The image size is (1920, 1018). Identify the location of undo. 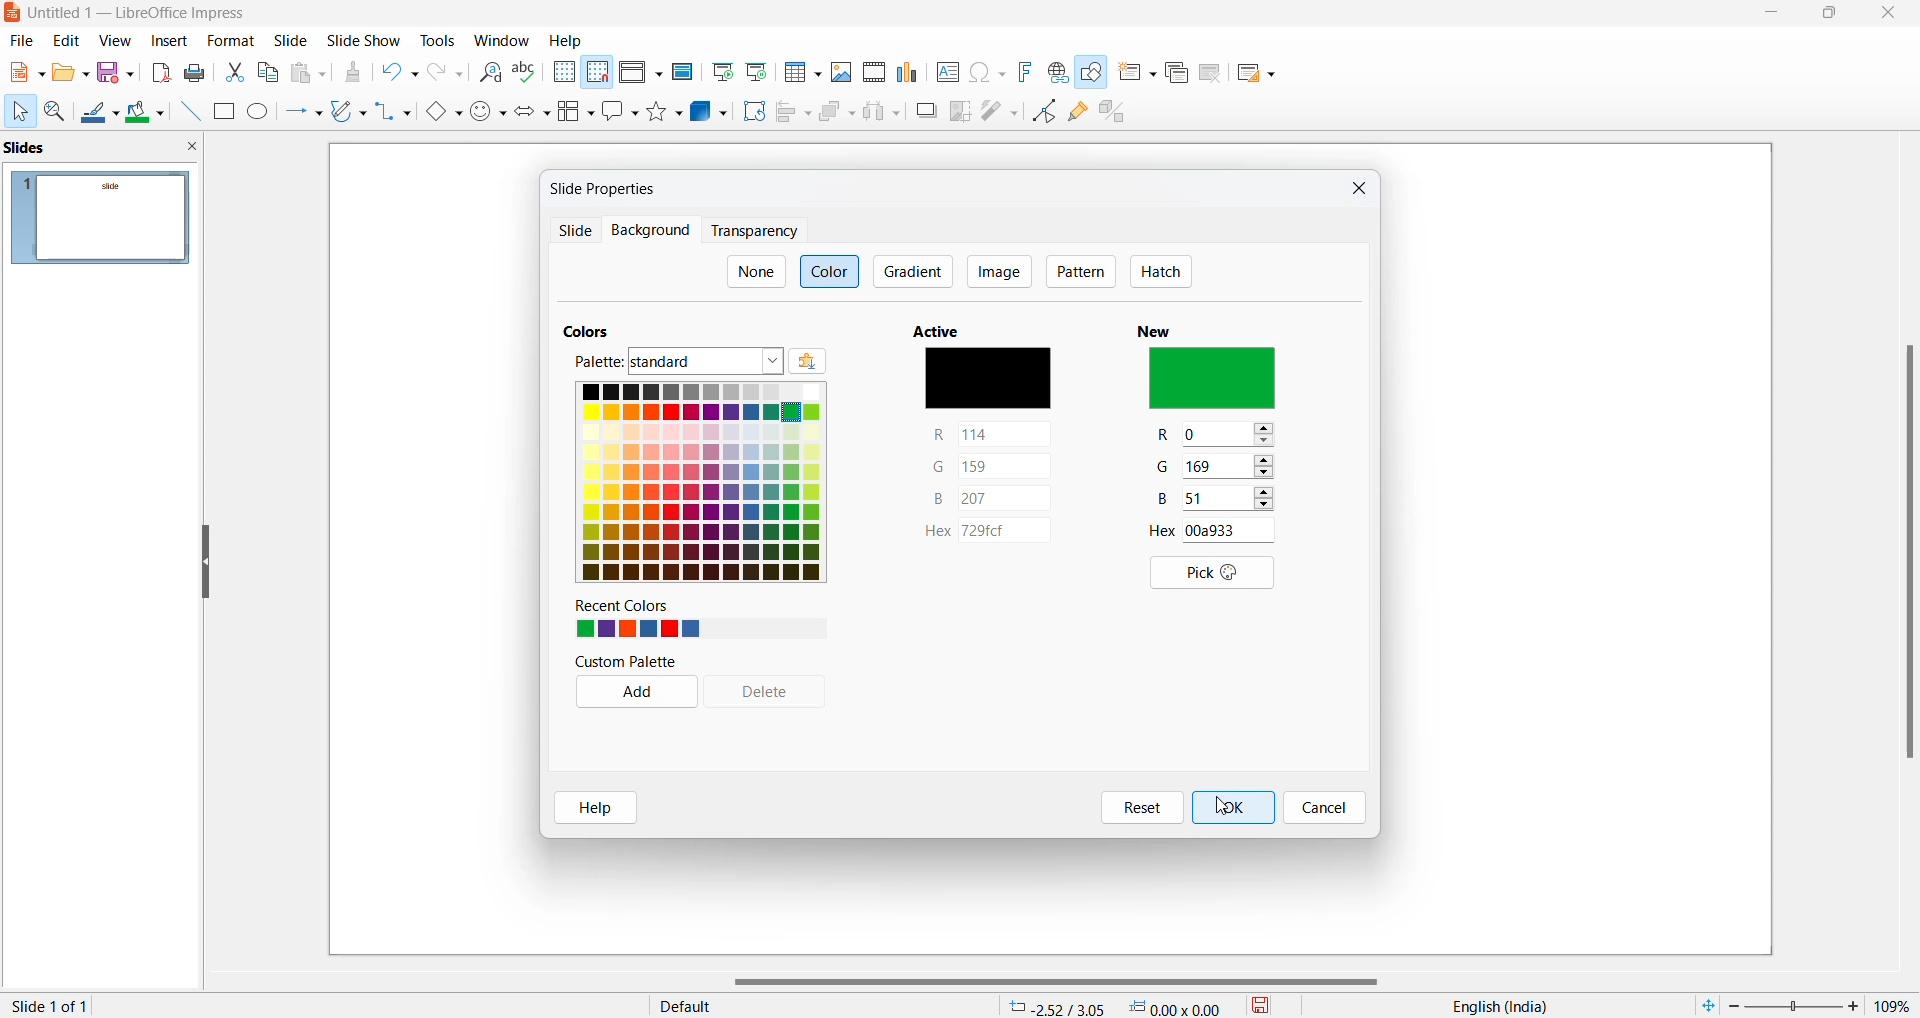
(403, 75).